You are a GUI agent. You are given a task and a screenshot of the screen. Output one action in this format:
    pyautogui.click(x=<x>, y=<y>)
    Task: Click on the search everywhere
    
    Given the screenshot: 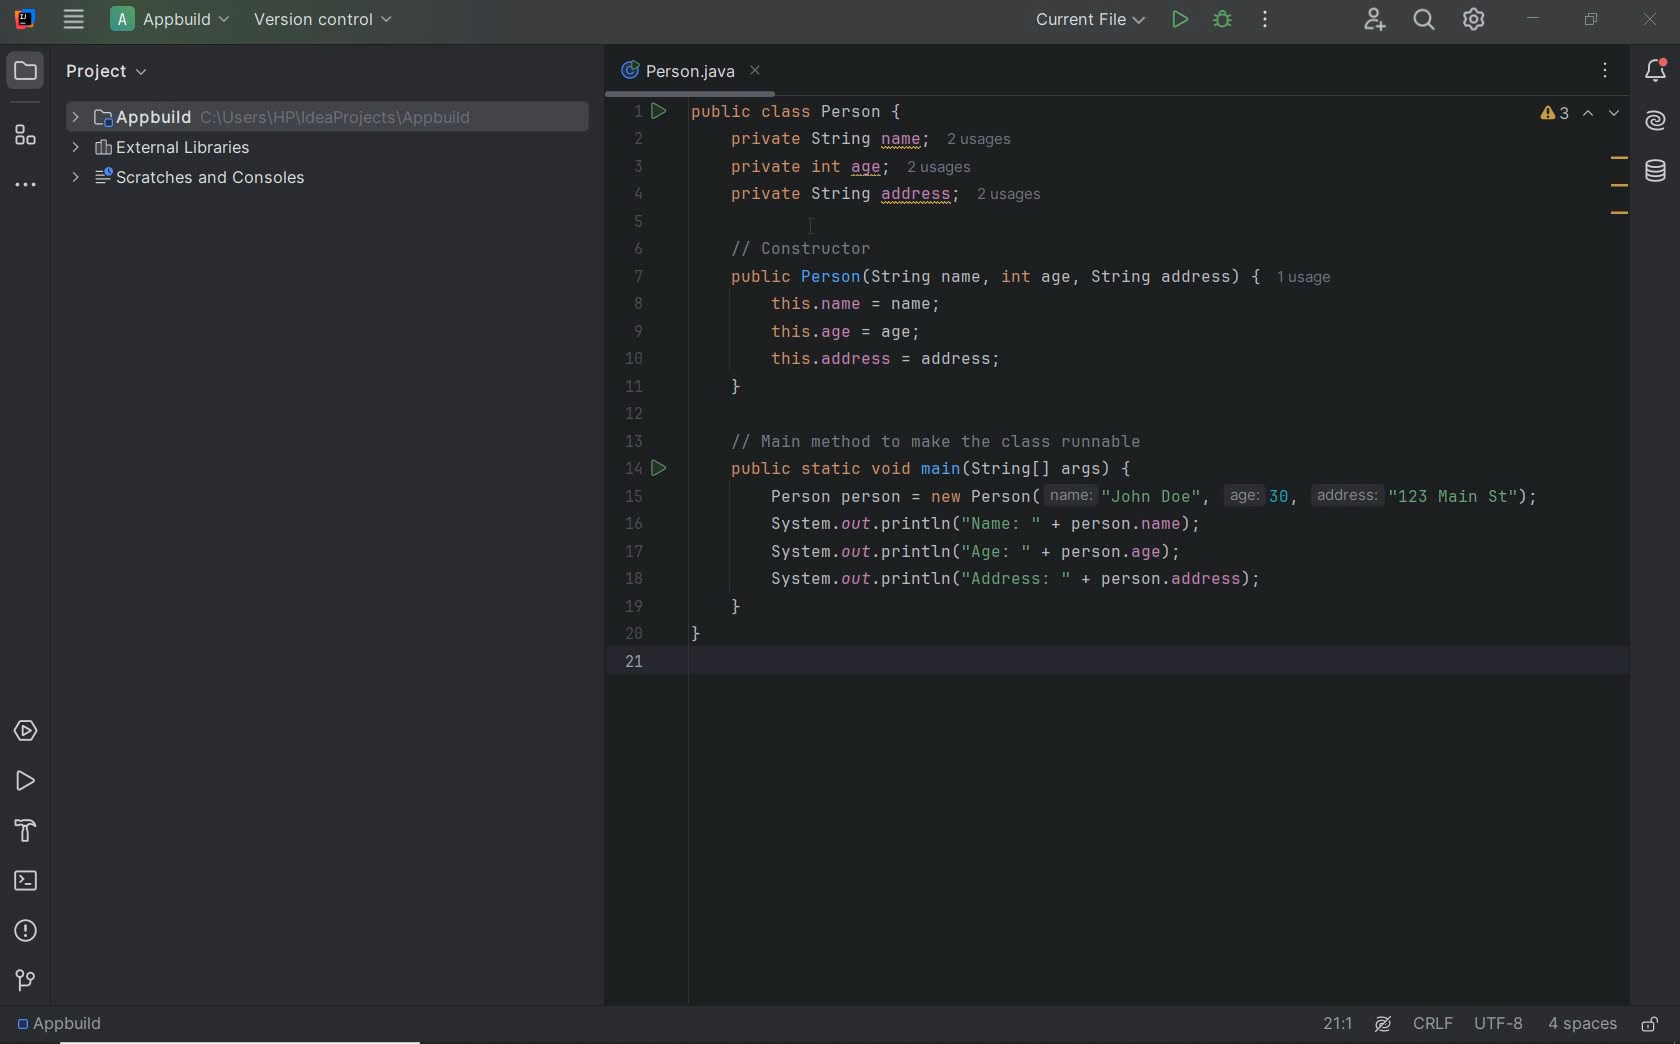 What is the action you would take?
    pyautogui.click(x=1426, y=22)
    